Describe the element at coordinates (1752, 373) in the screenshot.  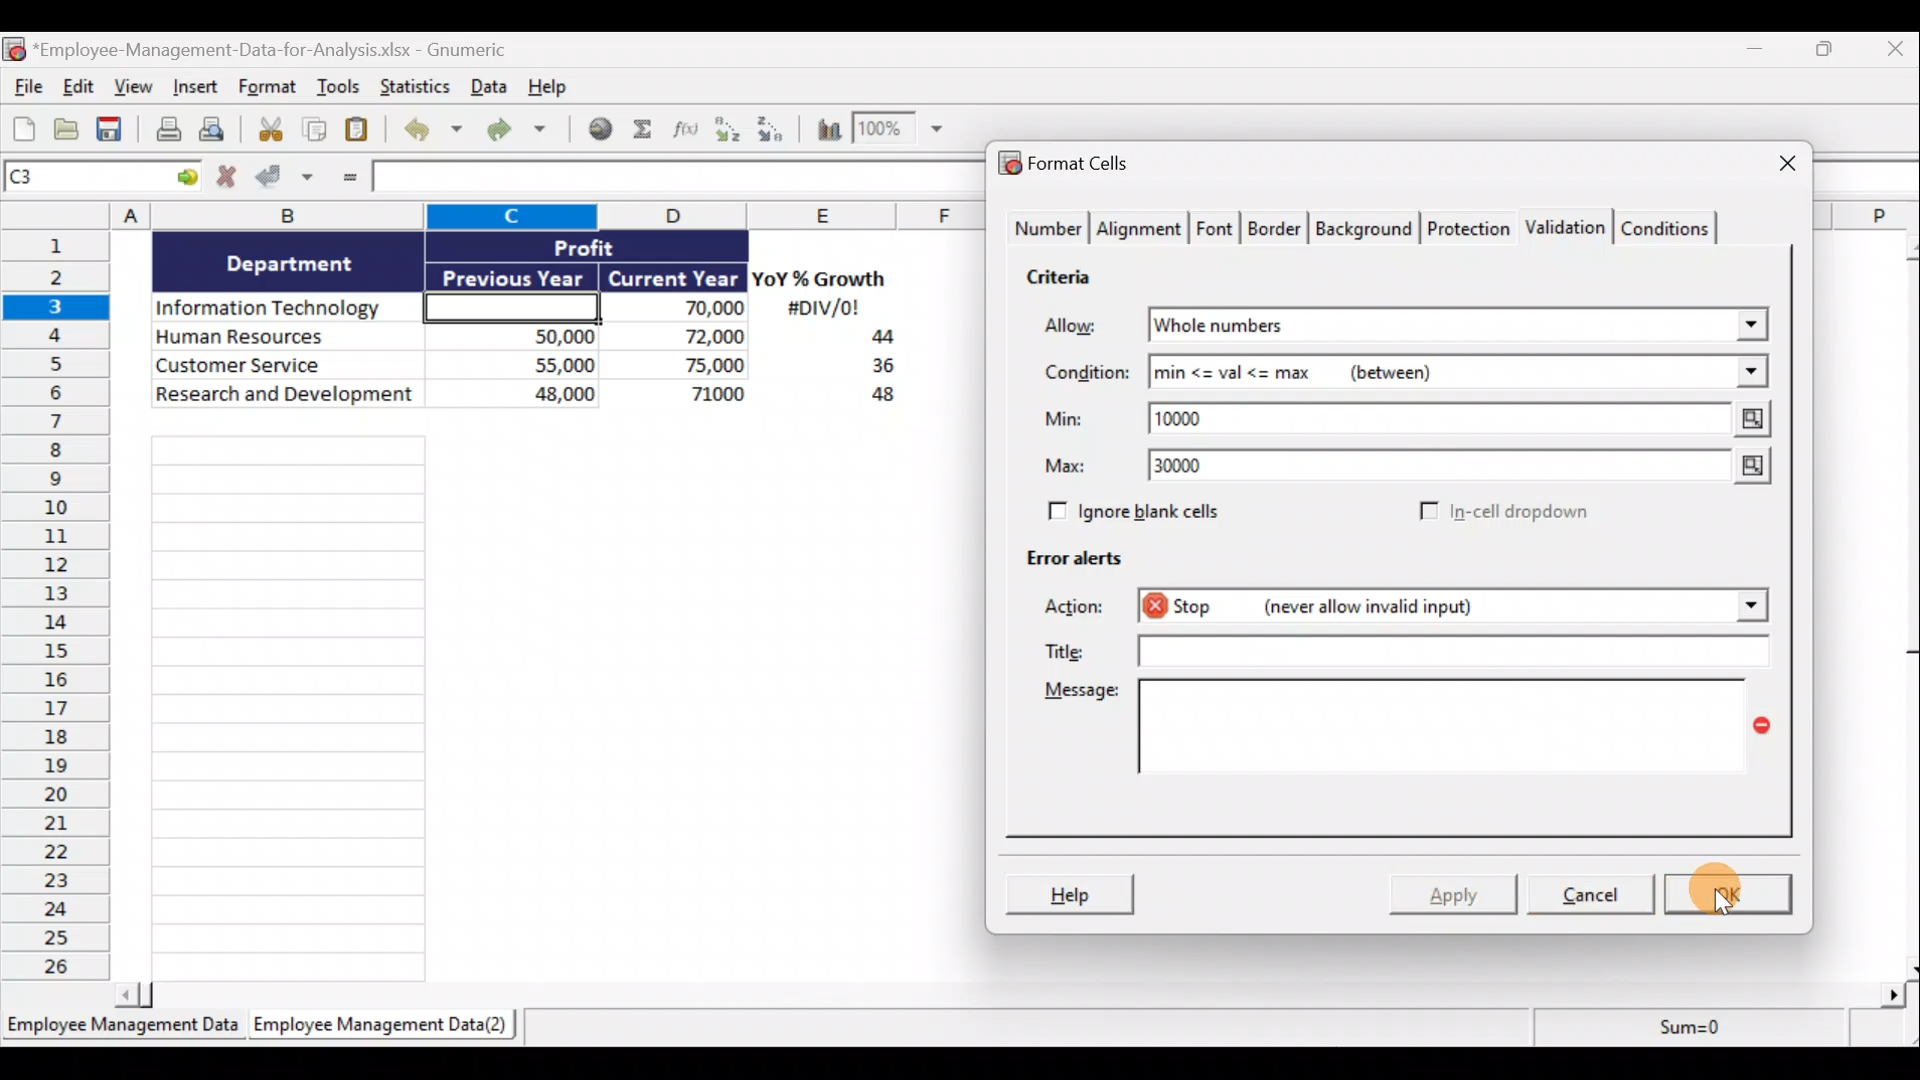
I see `Condition drop down` at that location.